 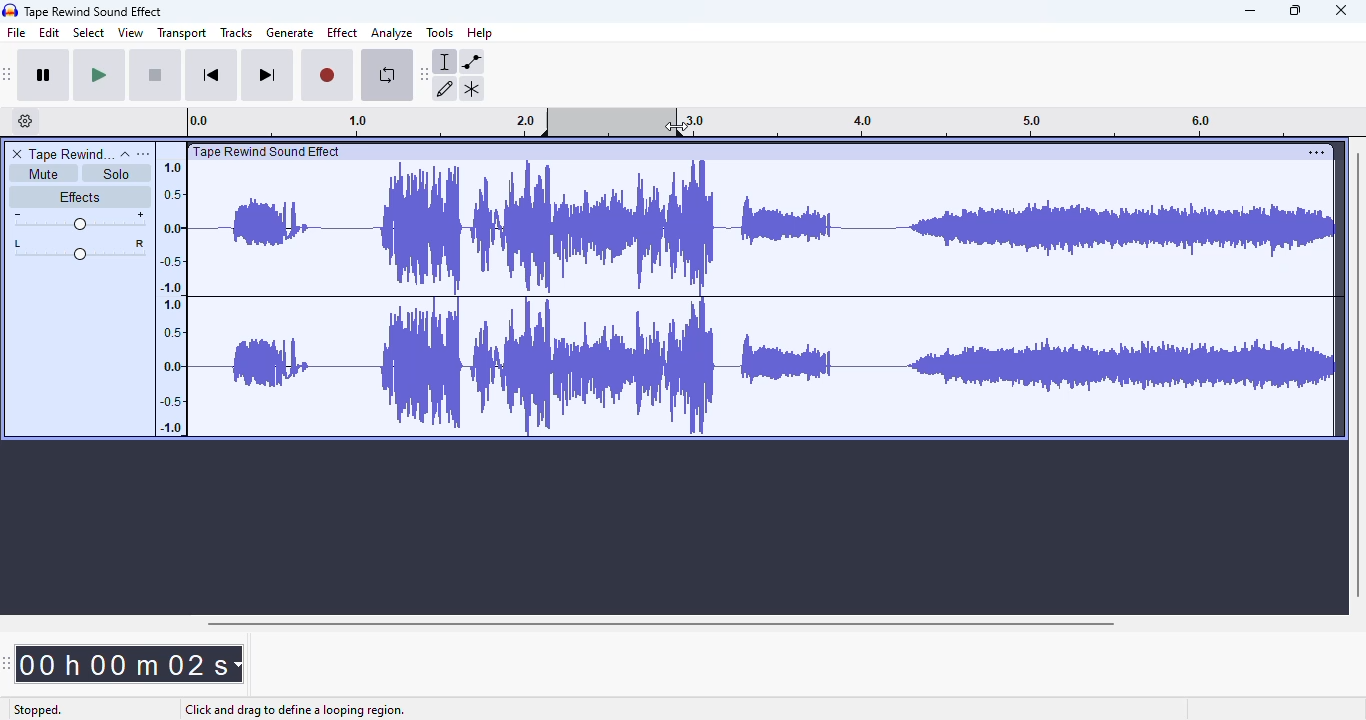 What do you see at coordinates (365, 122) in the screenshot?
I see `0.0 1.0 2.0` at bounding box center [365, 122].